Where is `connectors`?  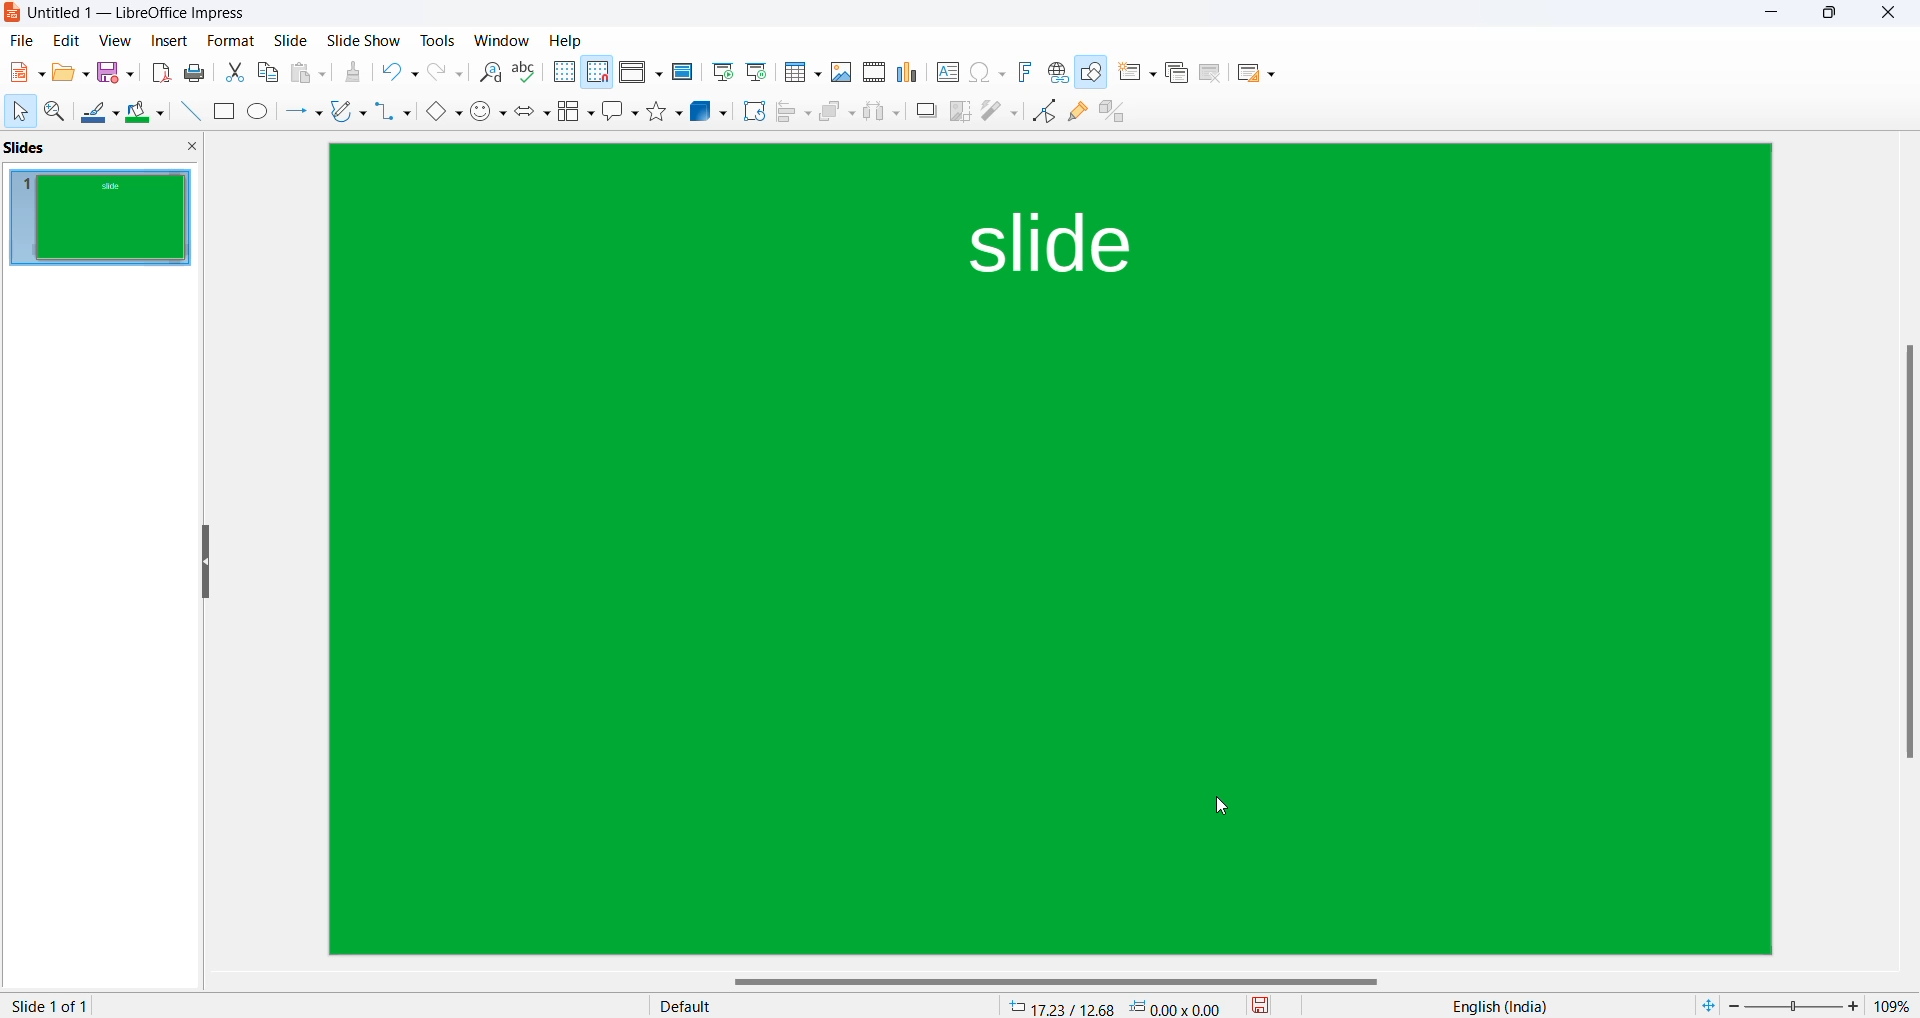
connectors is located at coordinates (394, 113).